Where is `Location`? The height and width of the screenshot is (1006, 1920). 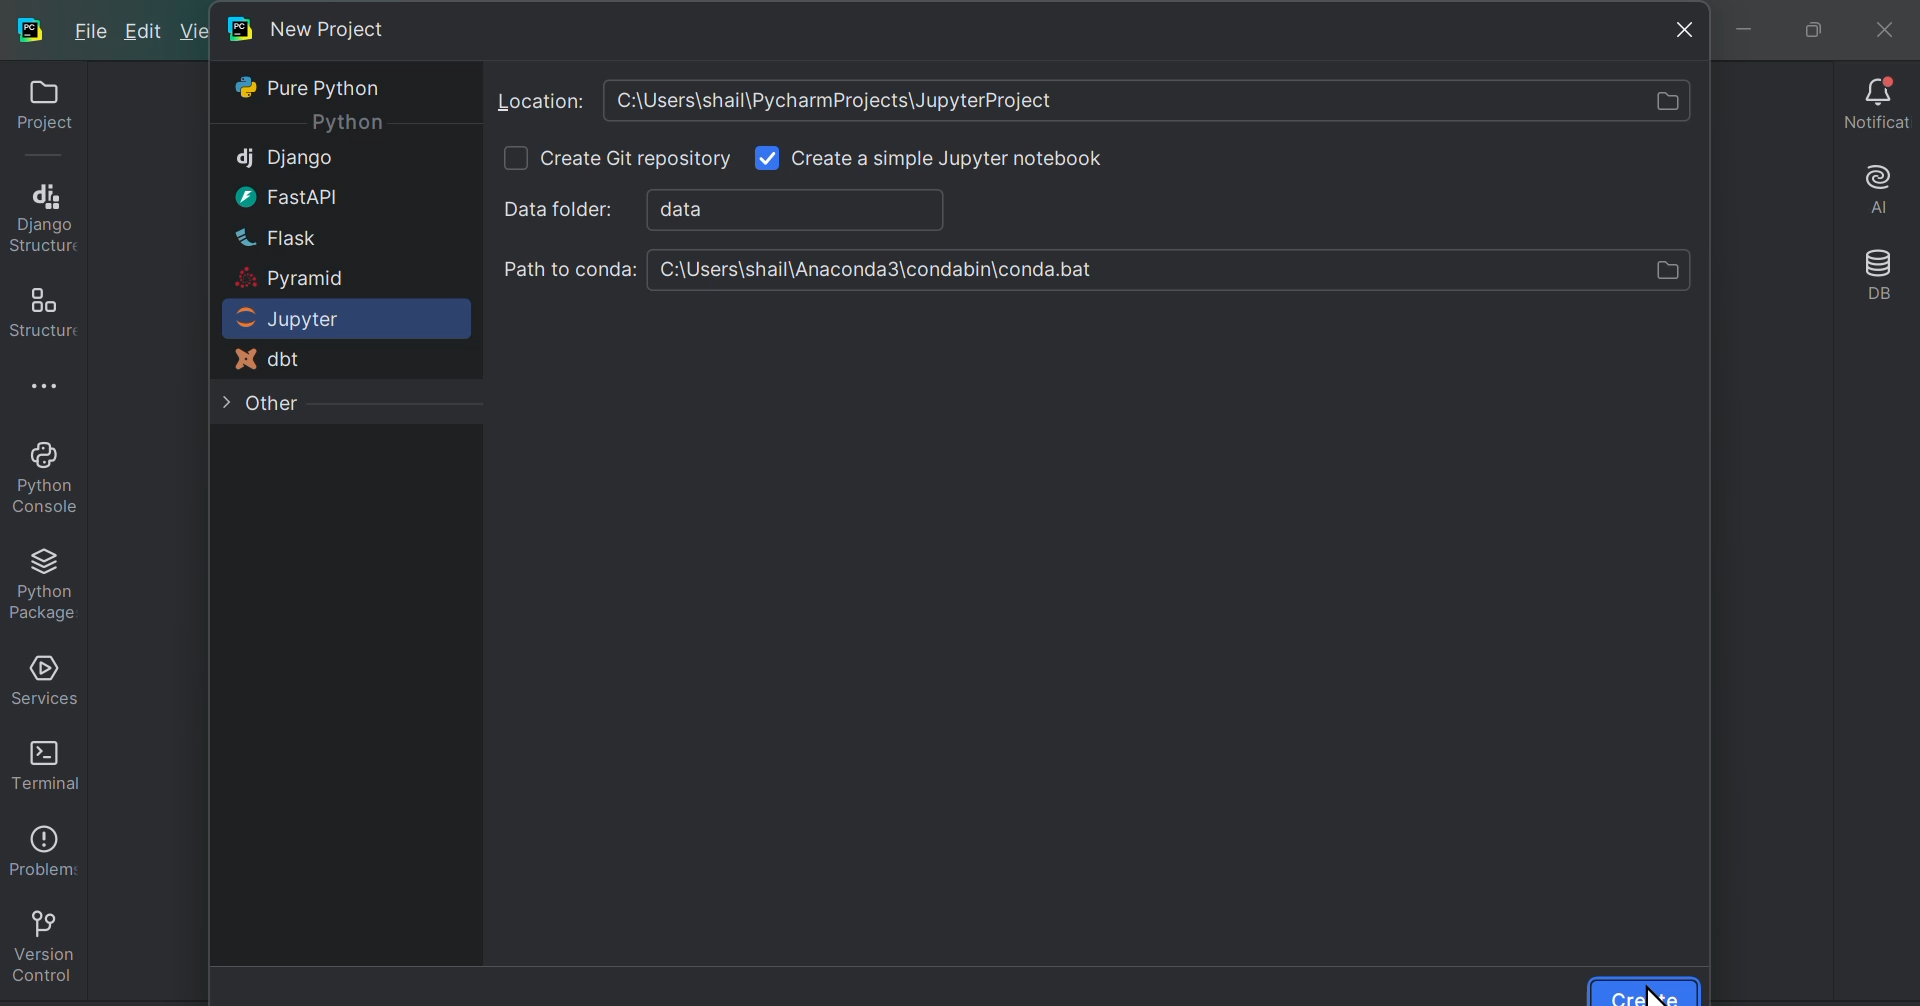 Location is located at coordinates (1091, 101).